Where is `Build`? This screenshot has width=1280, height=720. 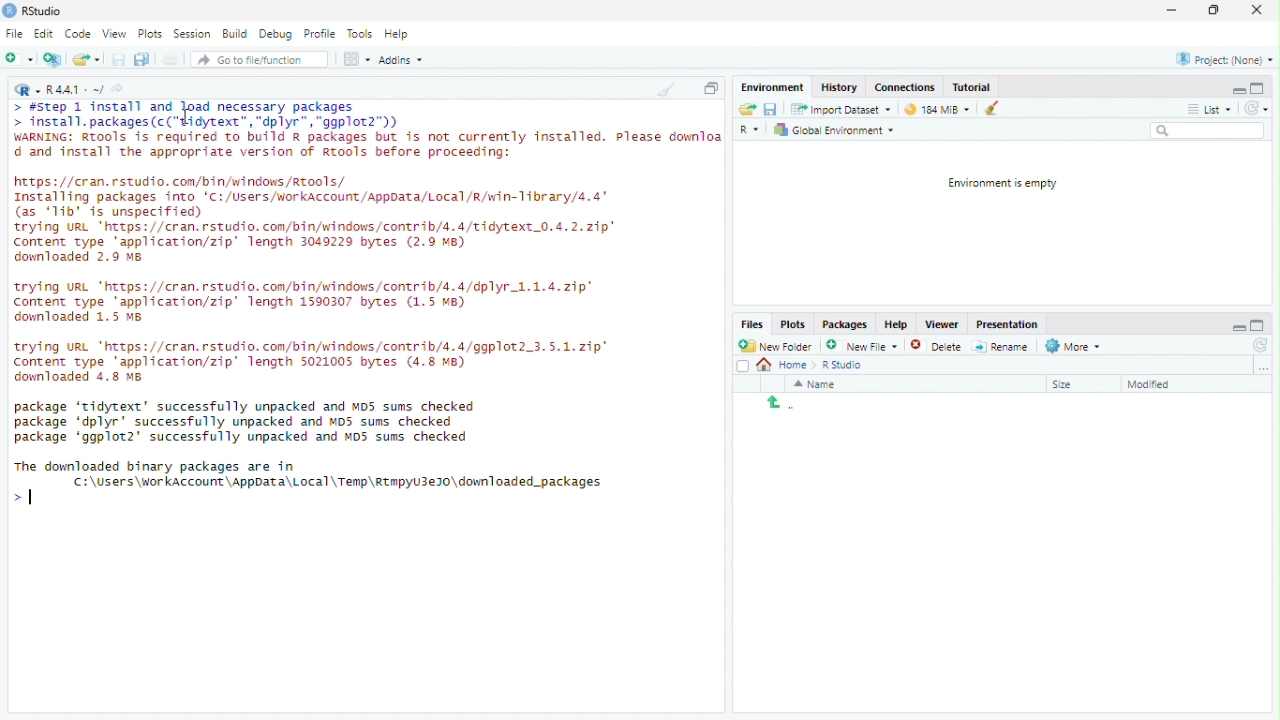 Build is located at coordinates (234, 32).